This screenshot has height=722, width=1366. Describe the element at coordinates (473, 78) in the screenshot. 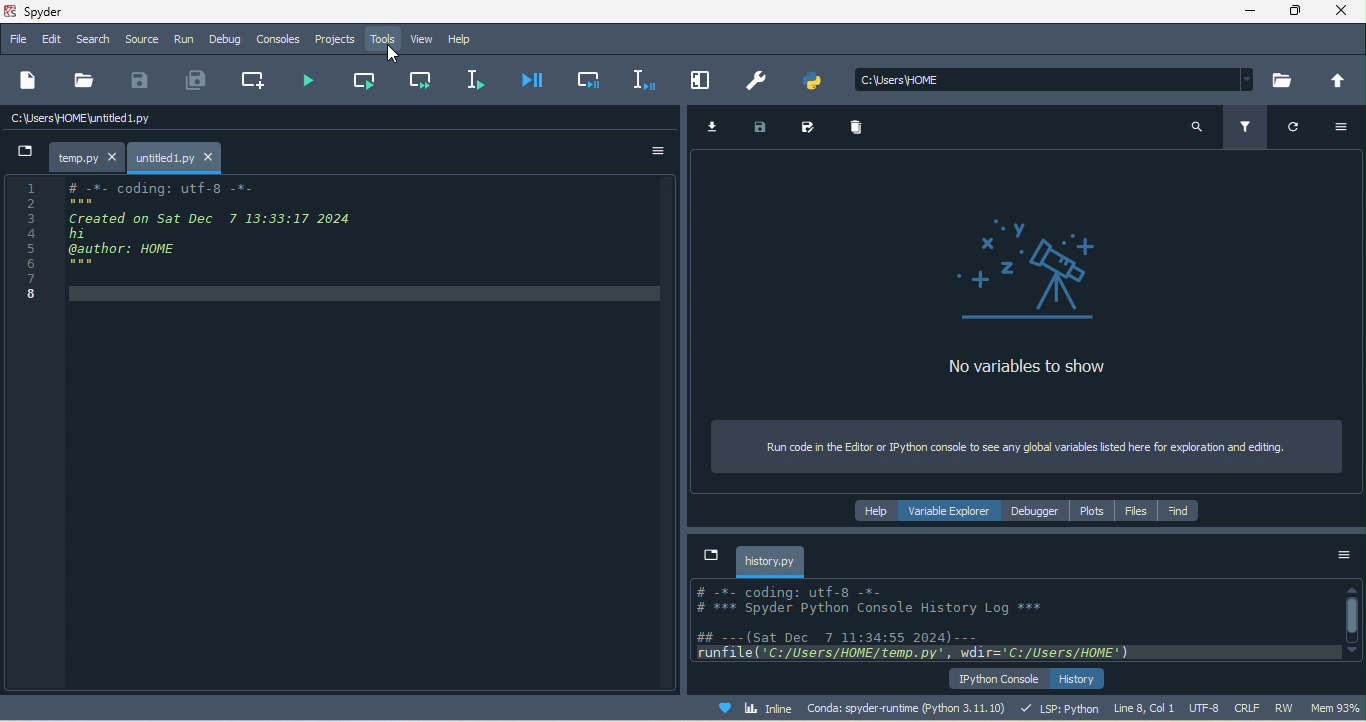

I see `current line` at that location.